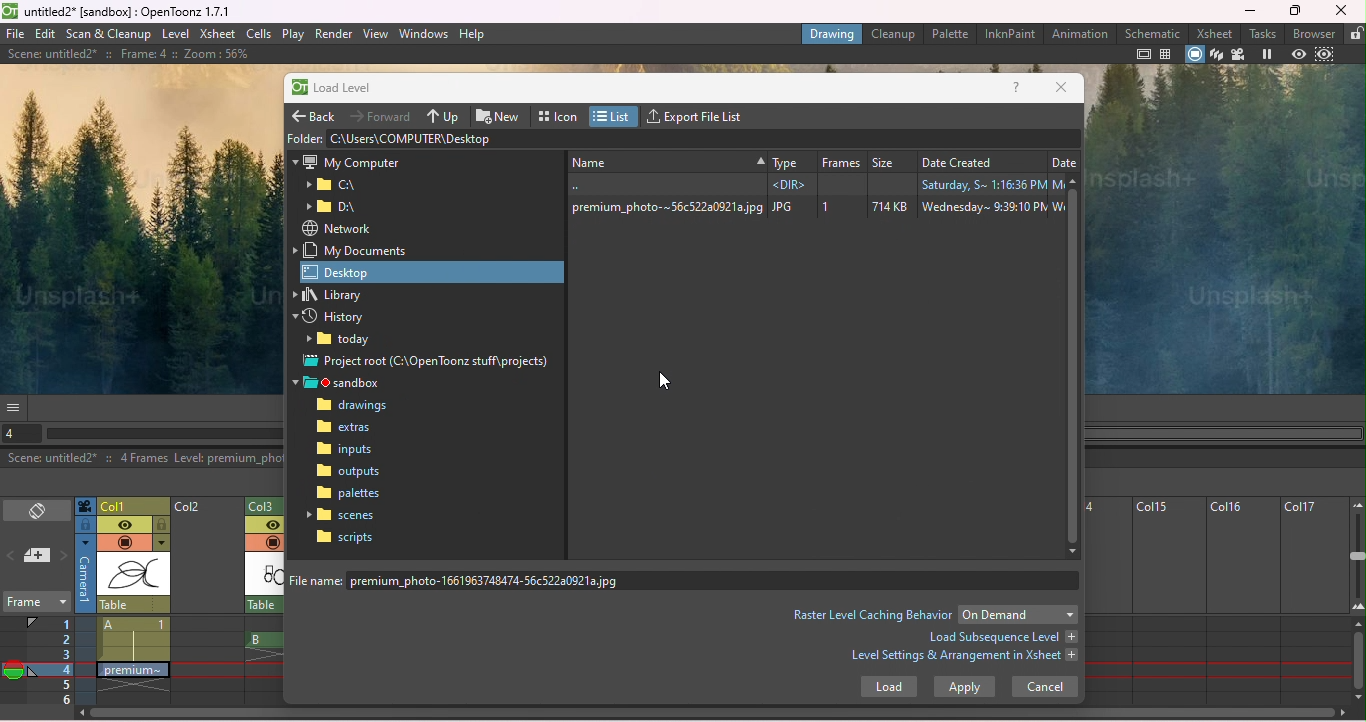 This screenshot has height=722, width=1366. I want to click on Close, so click(1341, 10).